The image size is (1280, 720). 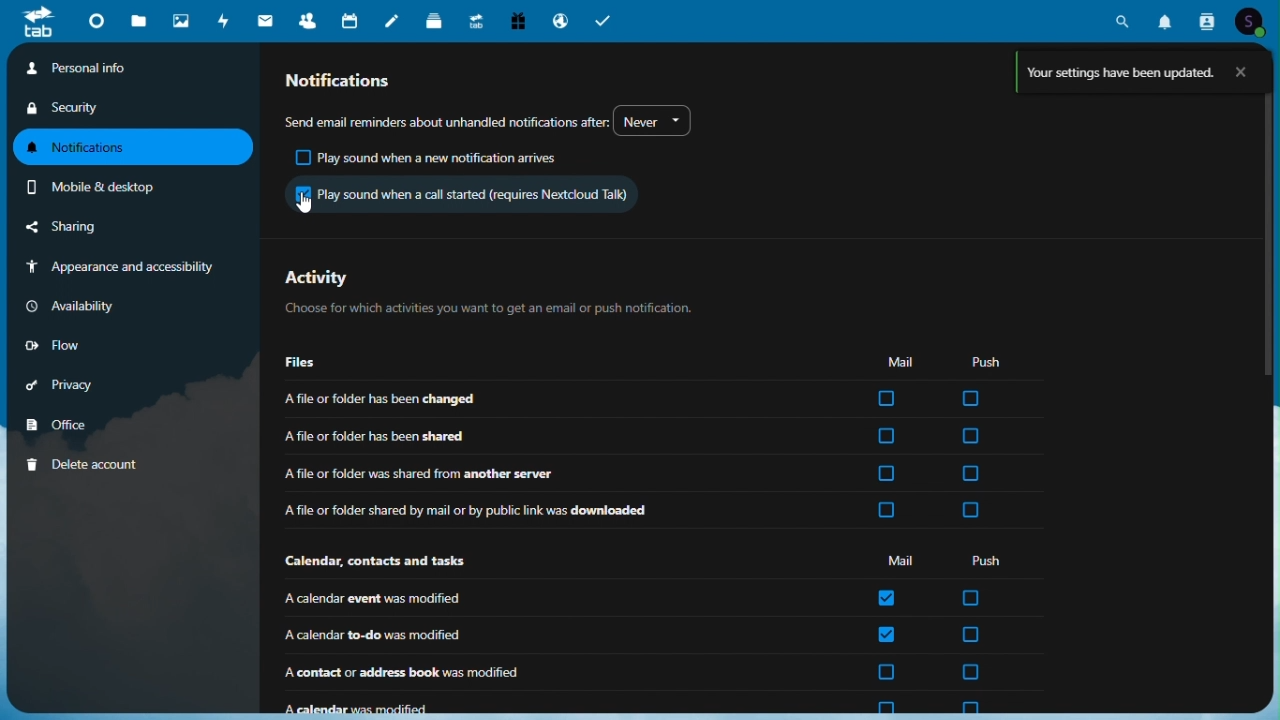 I want to click on Play sound for new notification, so click(x=430, y=158).